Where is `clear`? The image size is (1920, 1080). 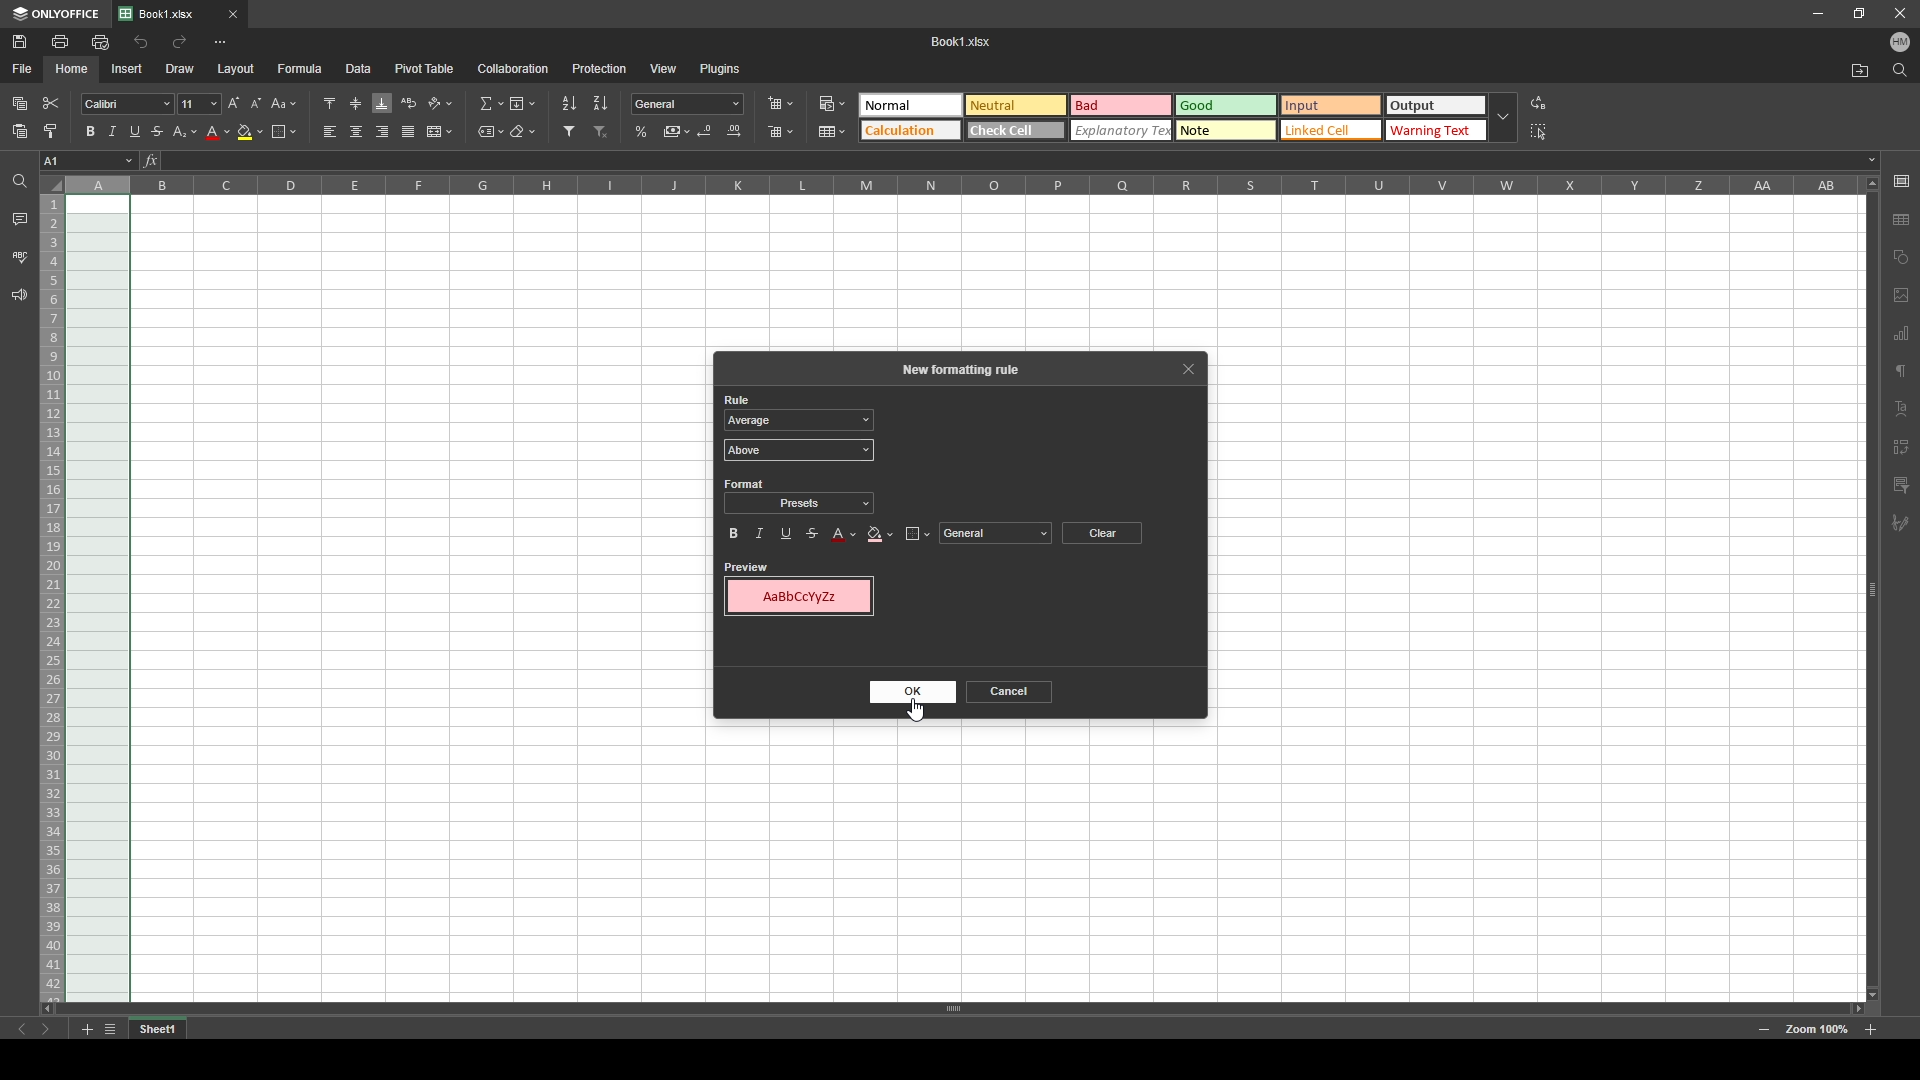
clear is located at coordinates (524, 132).